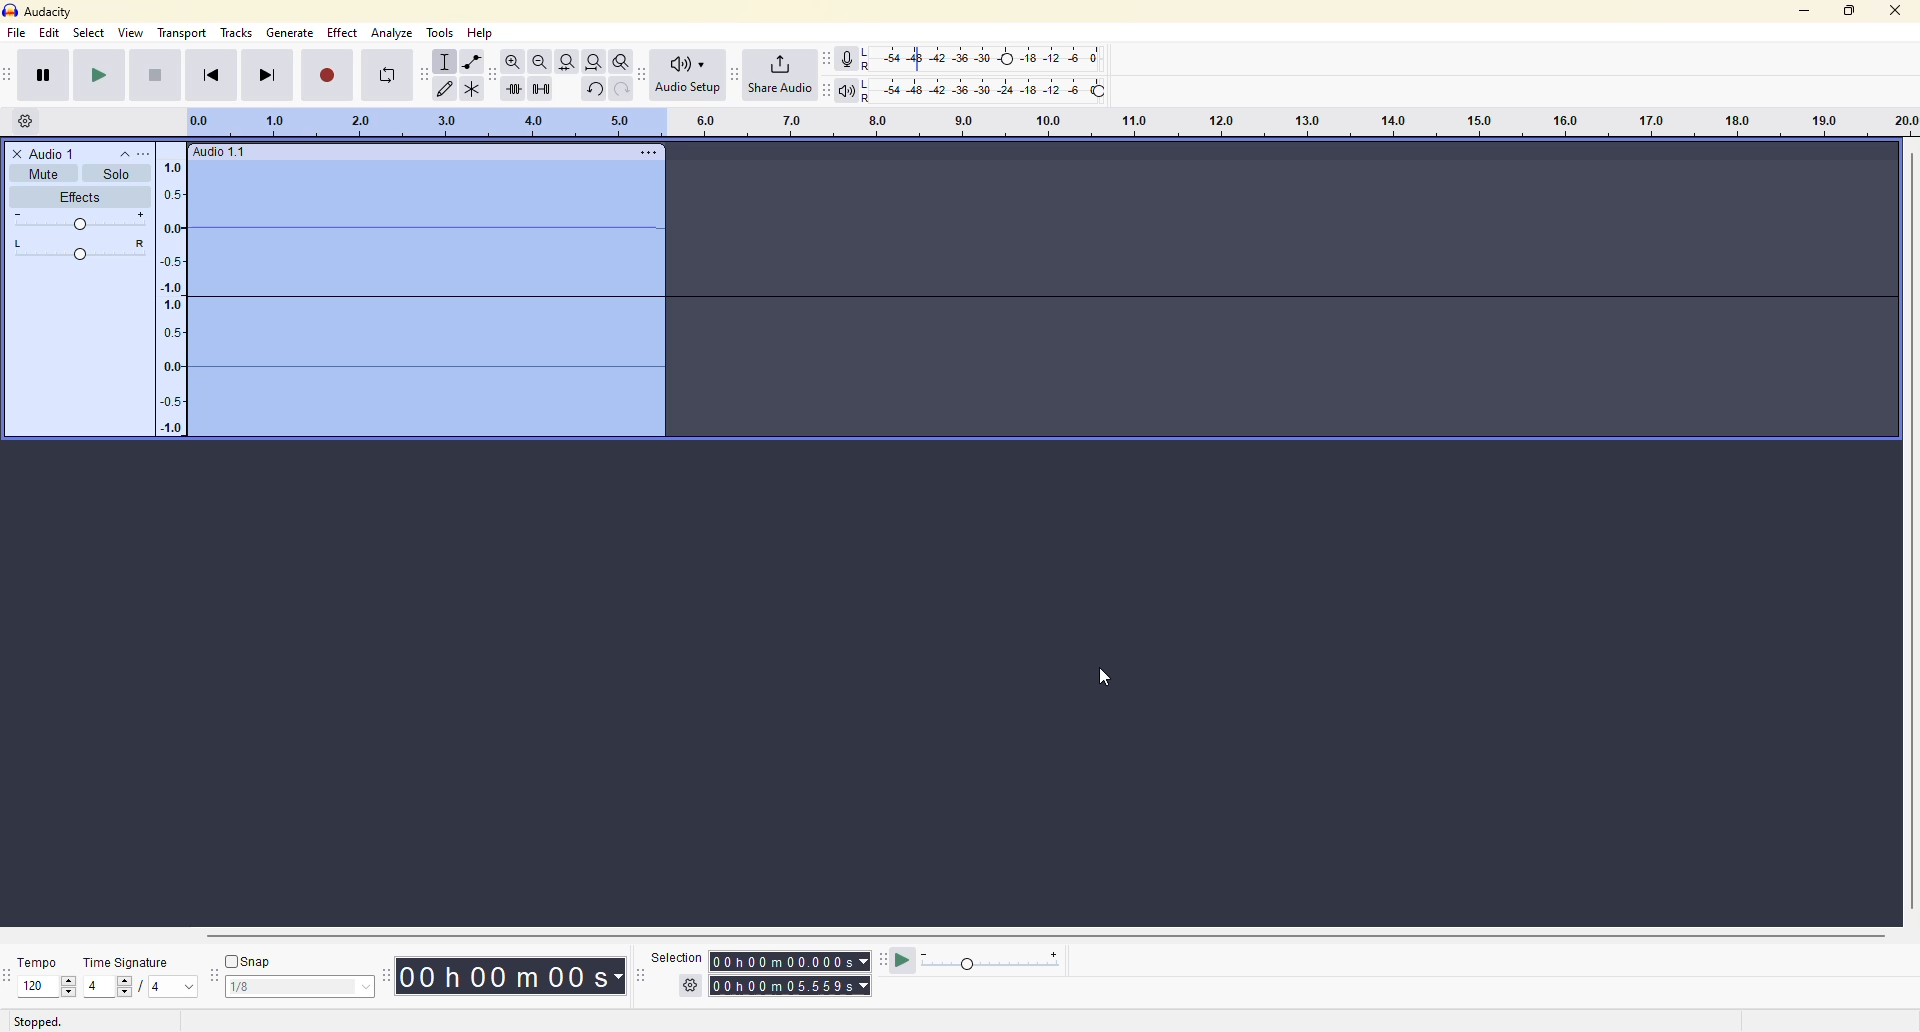 This screenshot has height=1032, width=1920. Describe the element at coordinates (99, 75) in the screenshot. I see `play` at that location.